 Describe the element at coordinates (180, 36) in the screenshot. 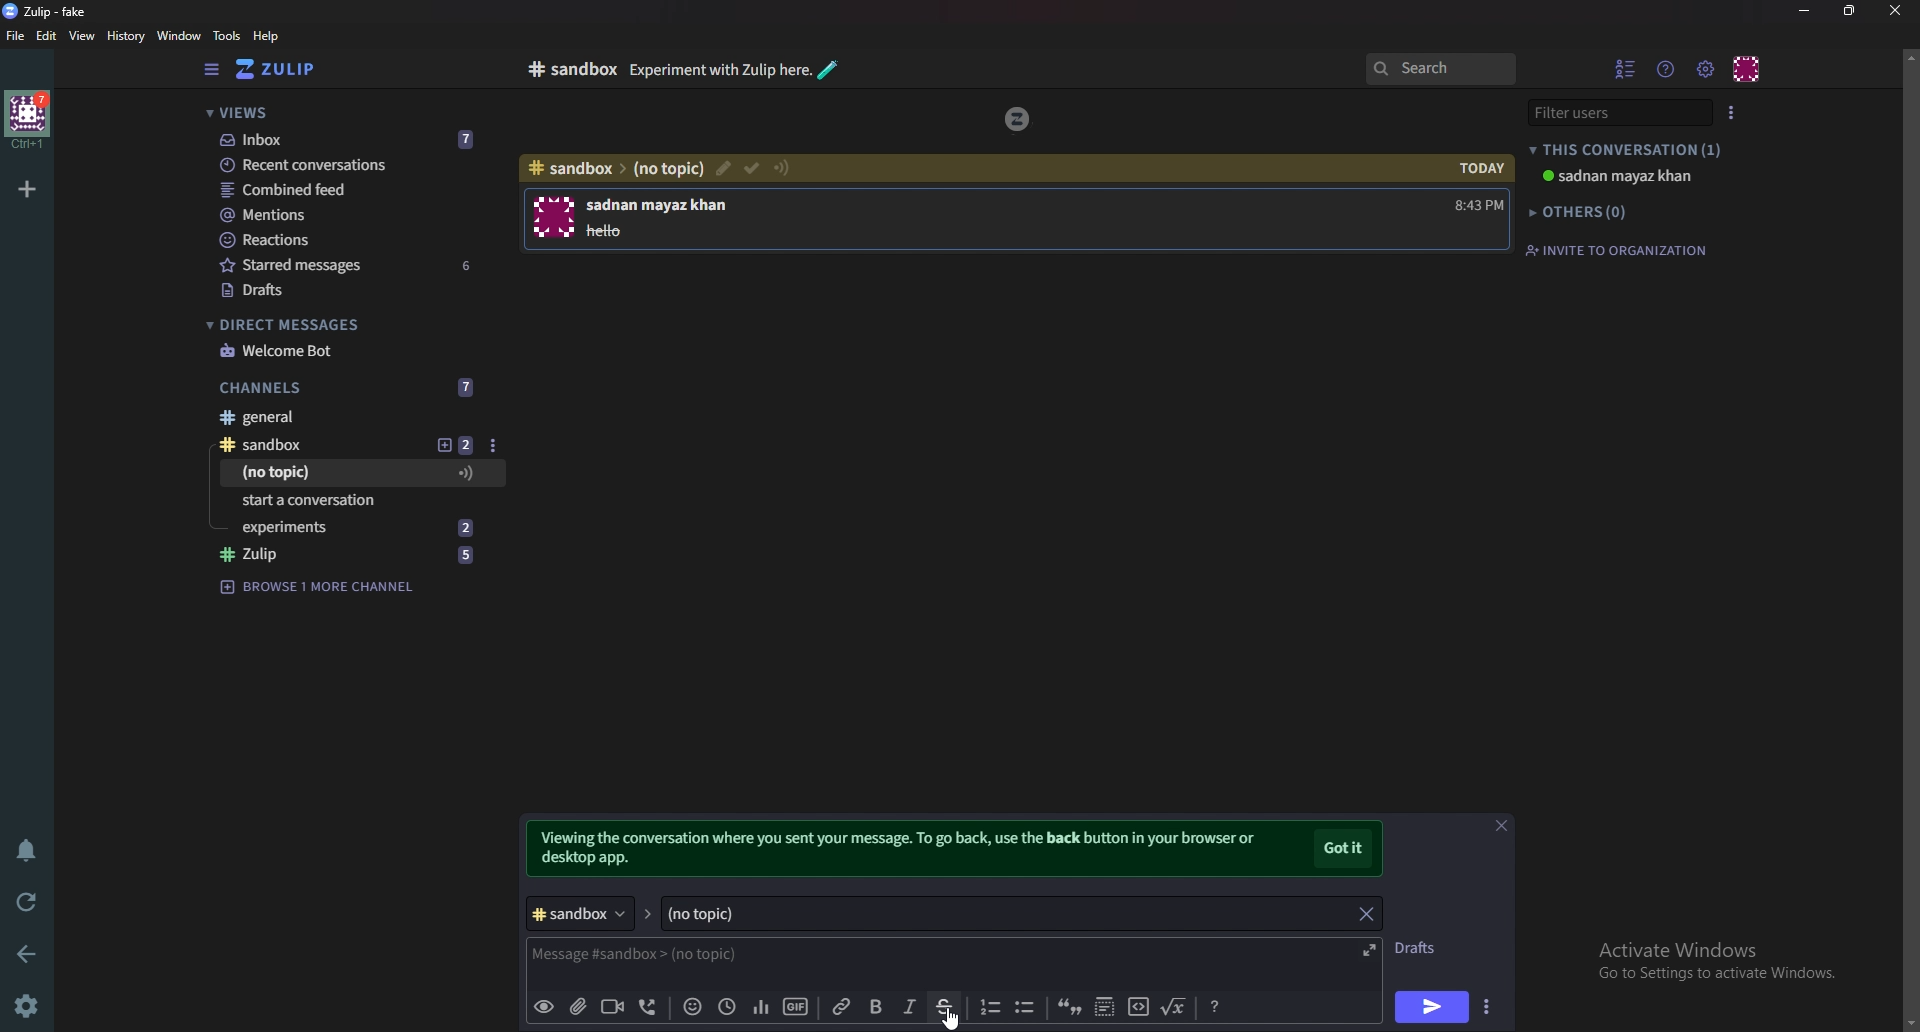

I see `Window` at that location.